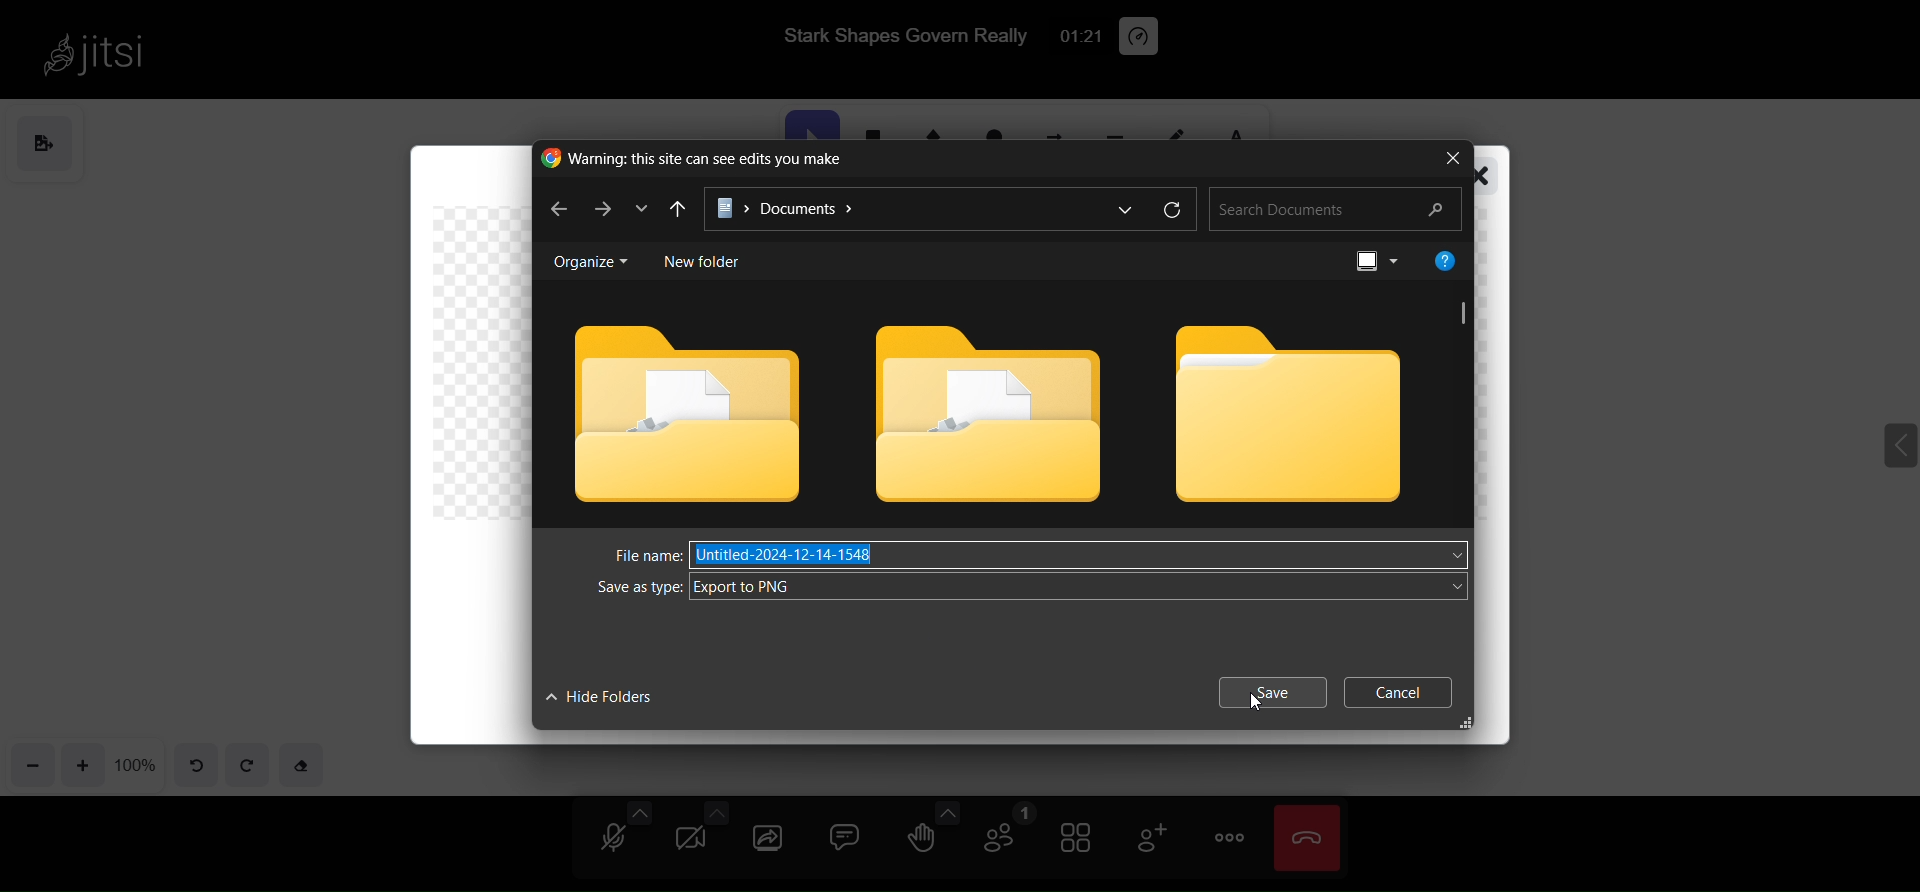 This screenshot has width=1920, height=892. What do you see at coordinates (793, 549) in the screenshot?
I see `Untitled-2024-12-14-1548` at bounding box center [793, 549].